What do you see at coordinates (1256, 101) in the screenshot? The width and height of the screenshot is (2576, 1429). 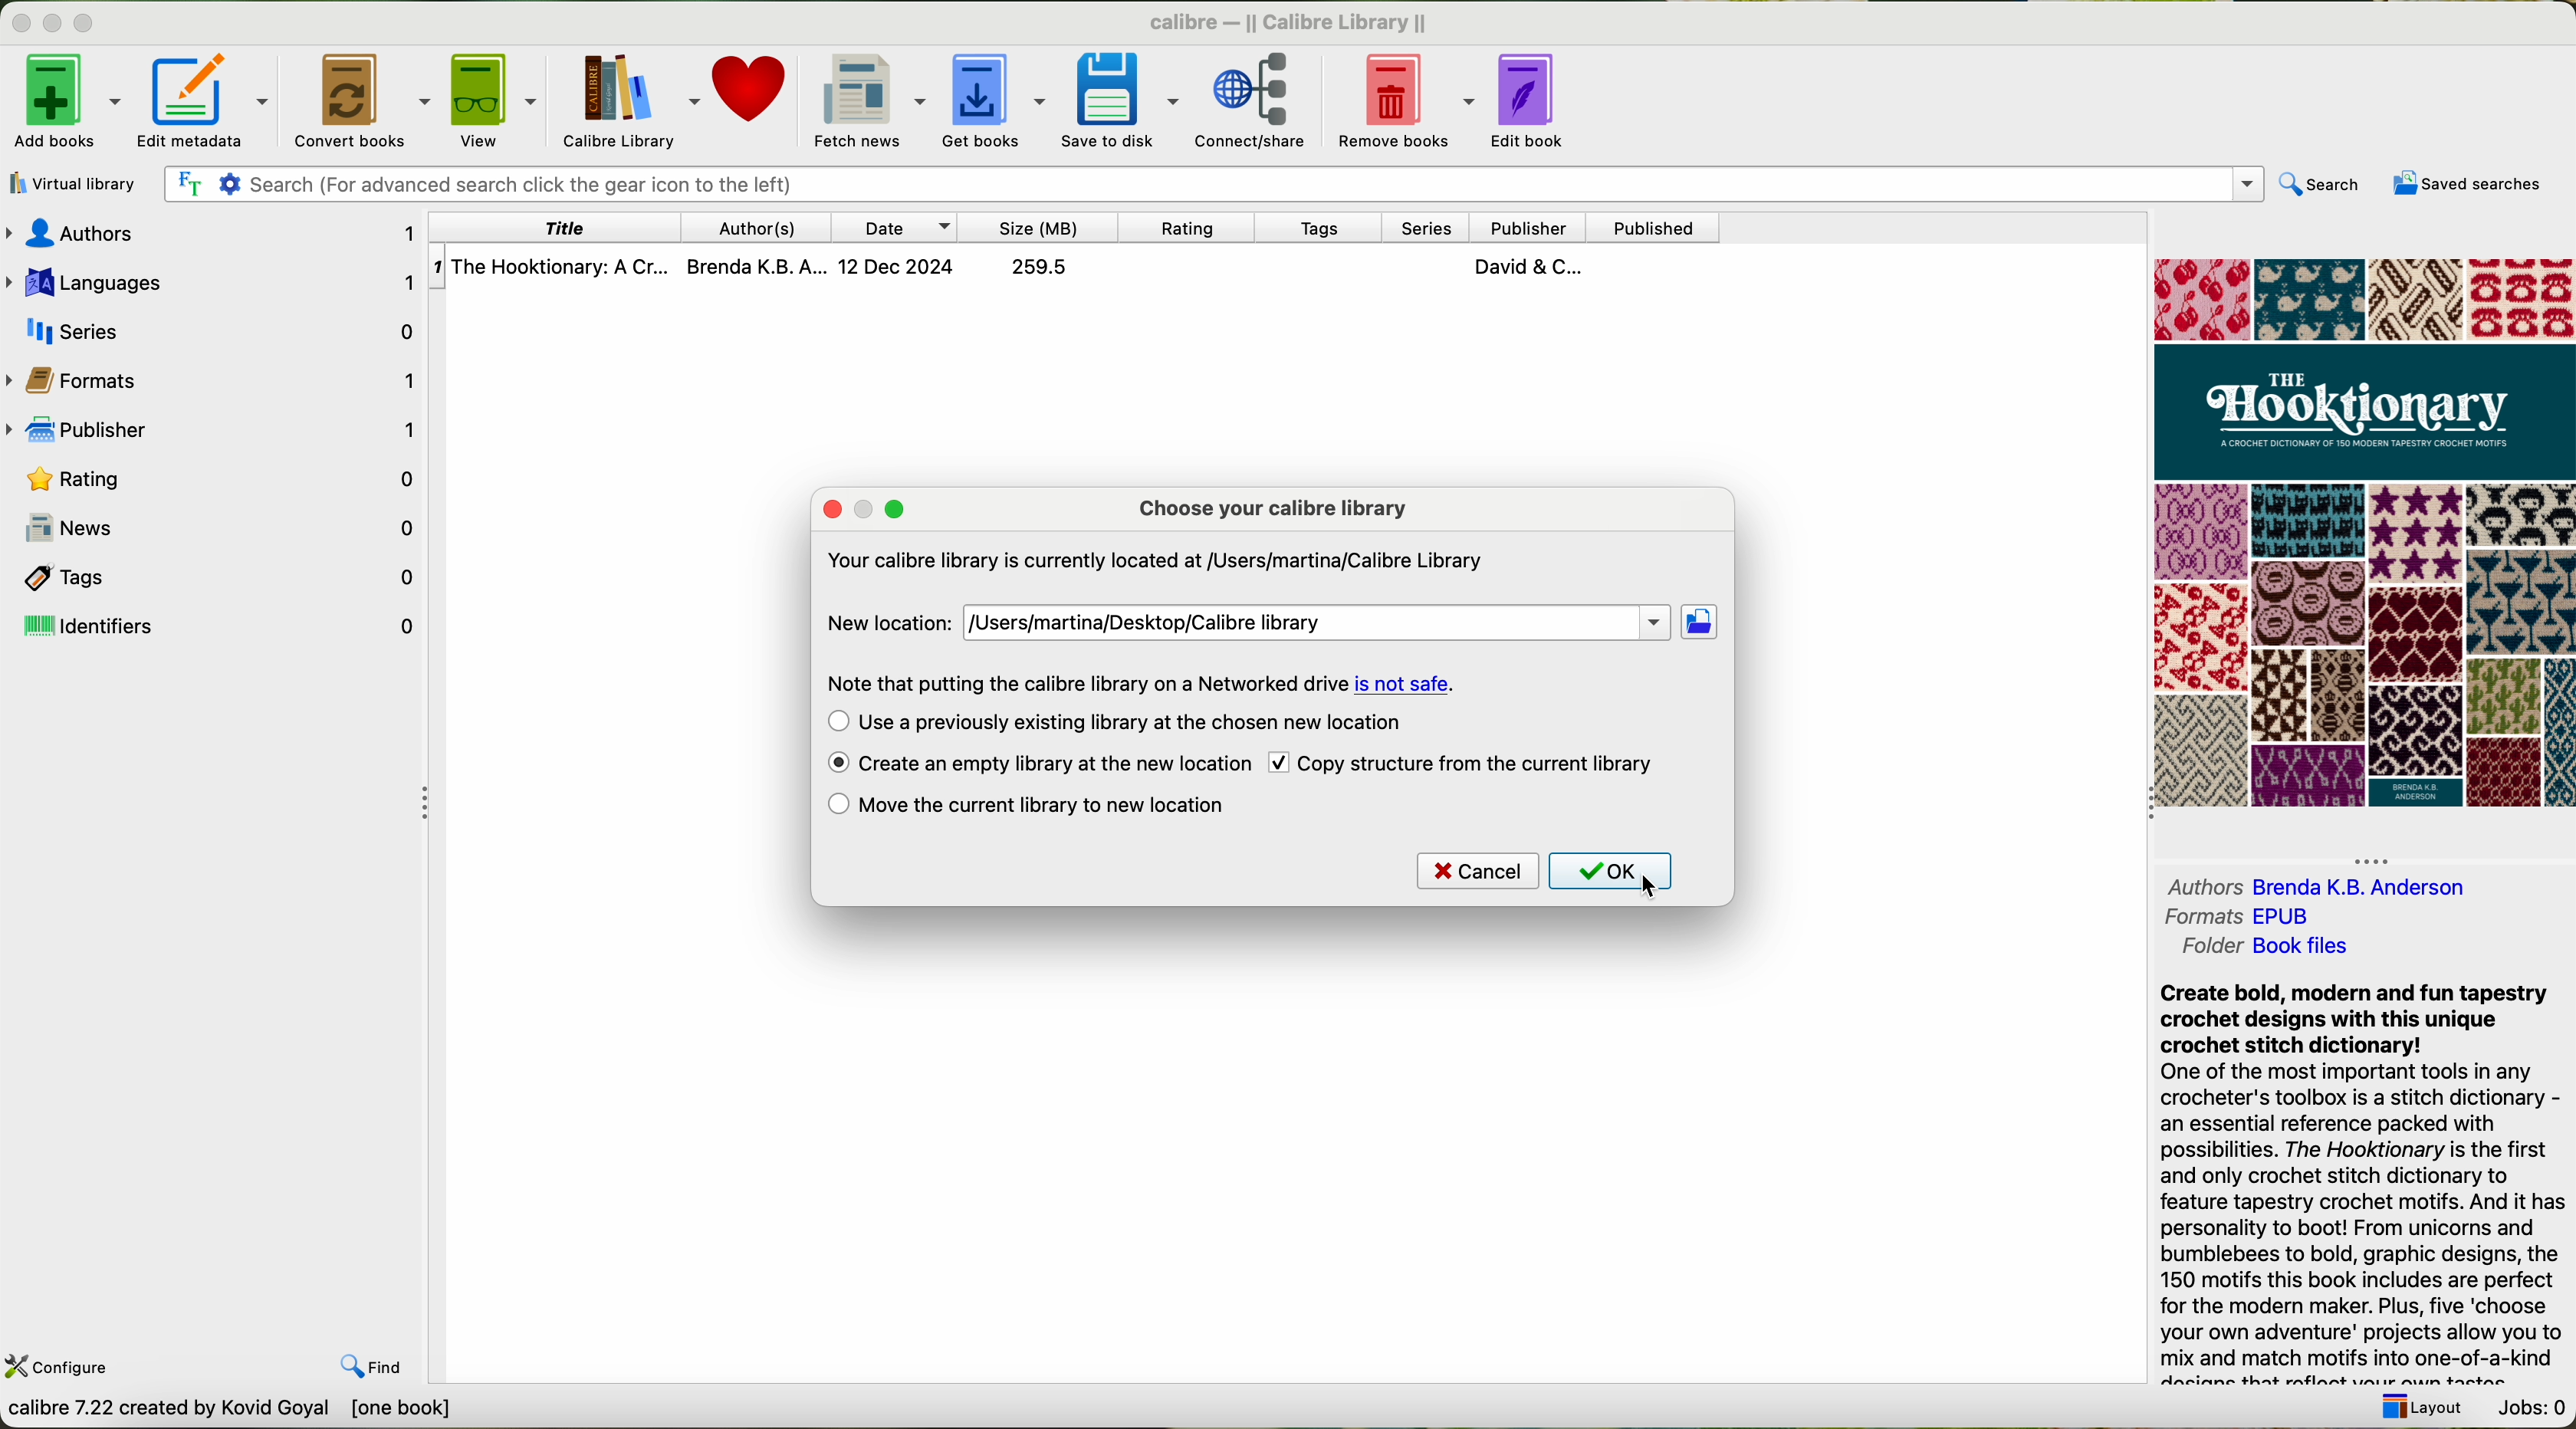 I see `connect/share` at bounding box center [1256, 101].